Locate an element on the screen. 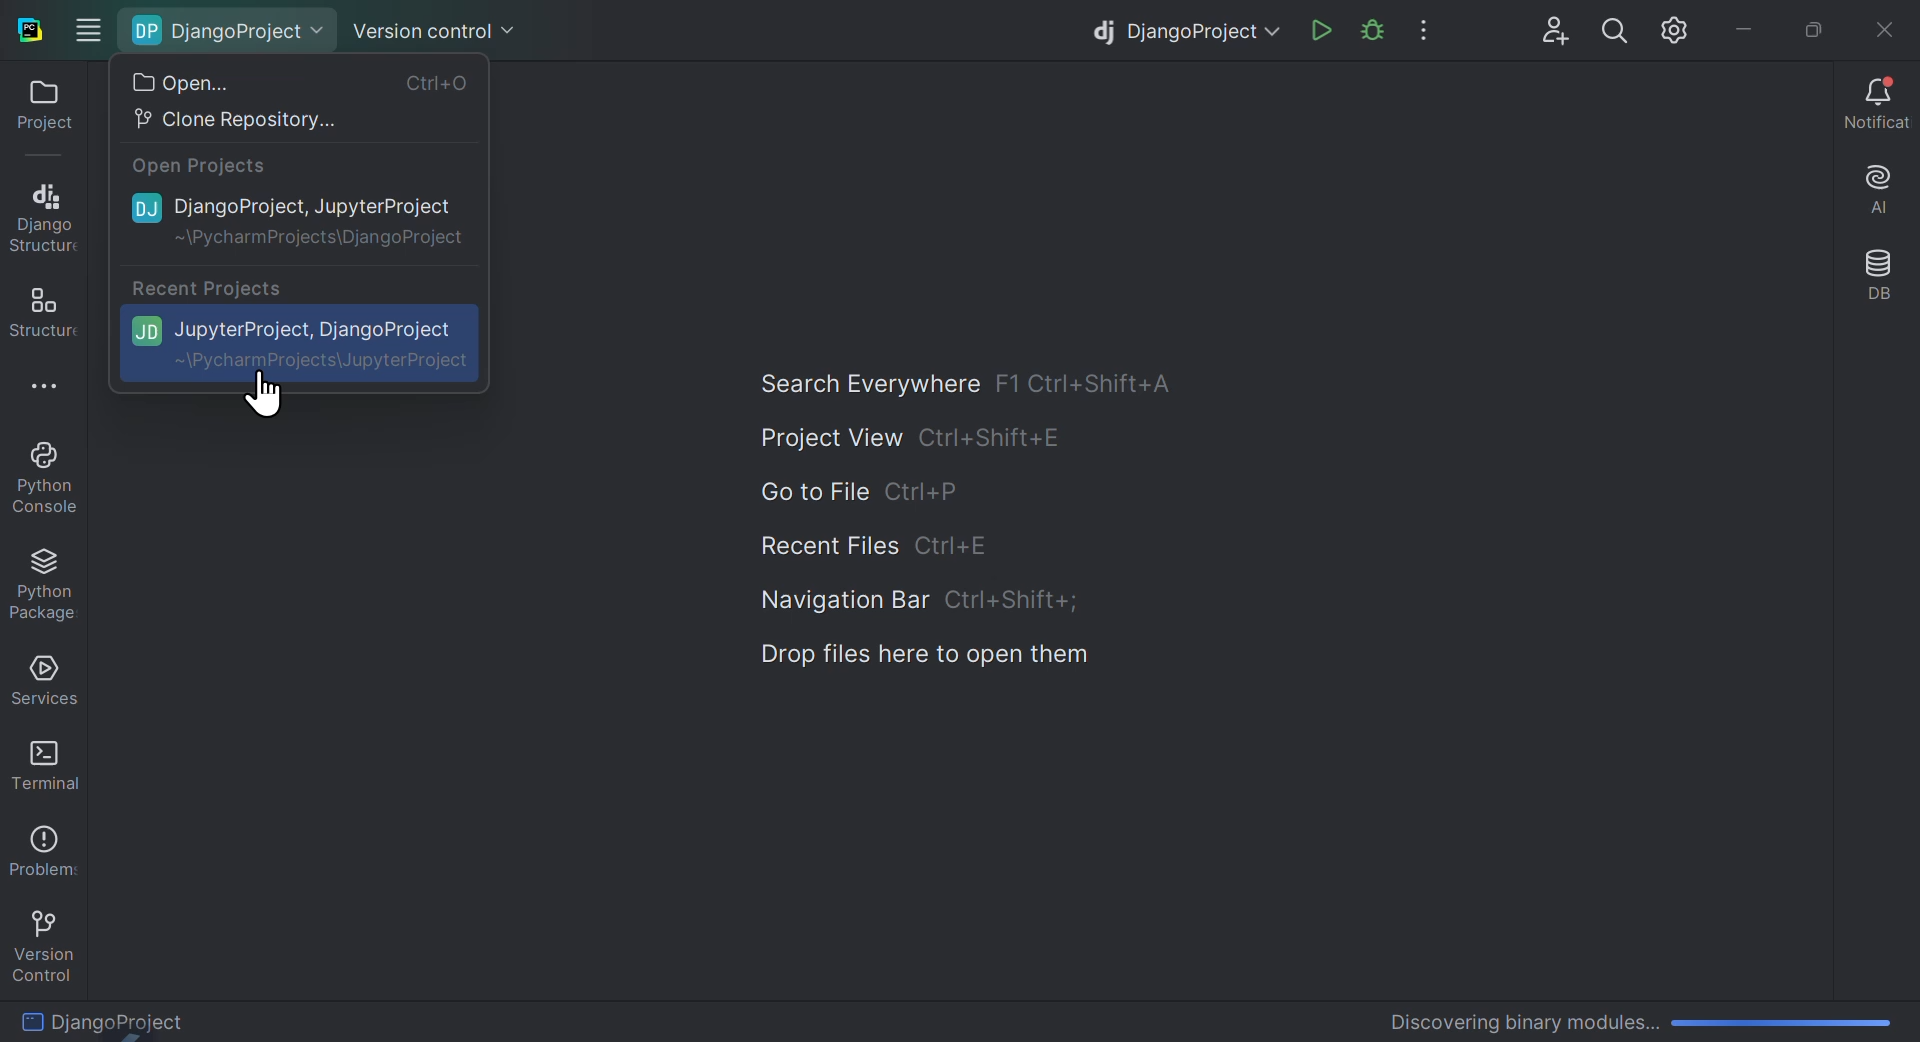 The height and width of the screenshot is (1042, 1920). Notifications is located at coordinates (1877, 106).